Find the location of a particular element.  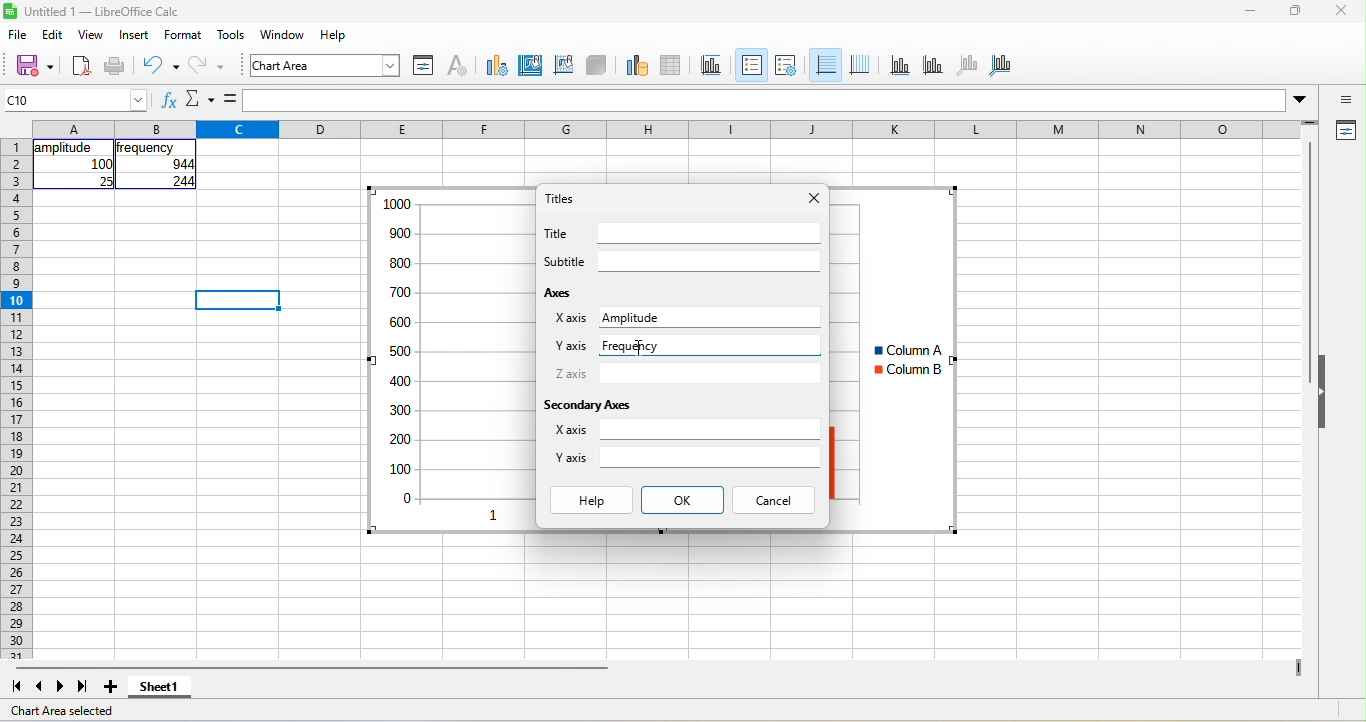

chart type is located at coordinates (497, 66).